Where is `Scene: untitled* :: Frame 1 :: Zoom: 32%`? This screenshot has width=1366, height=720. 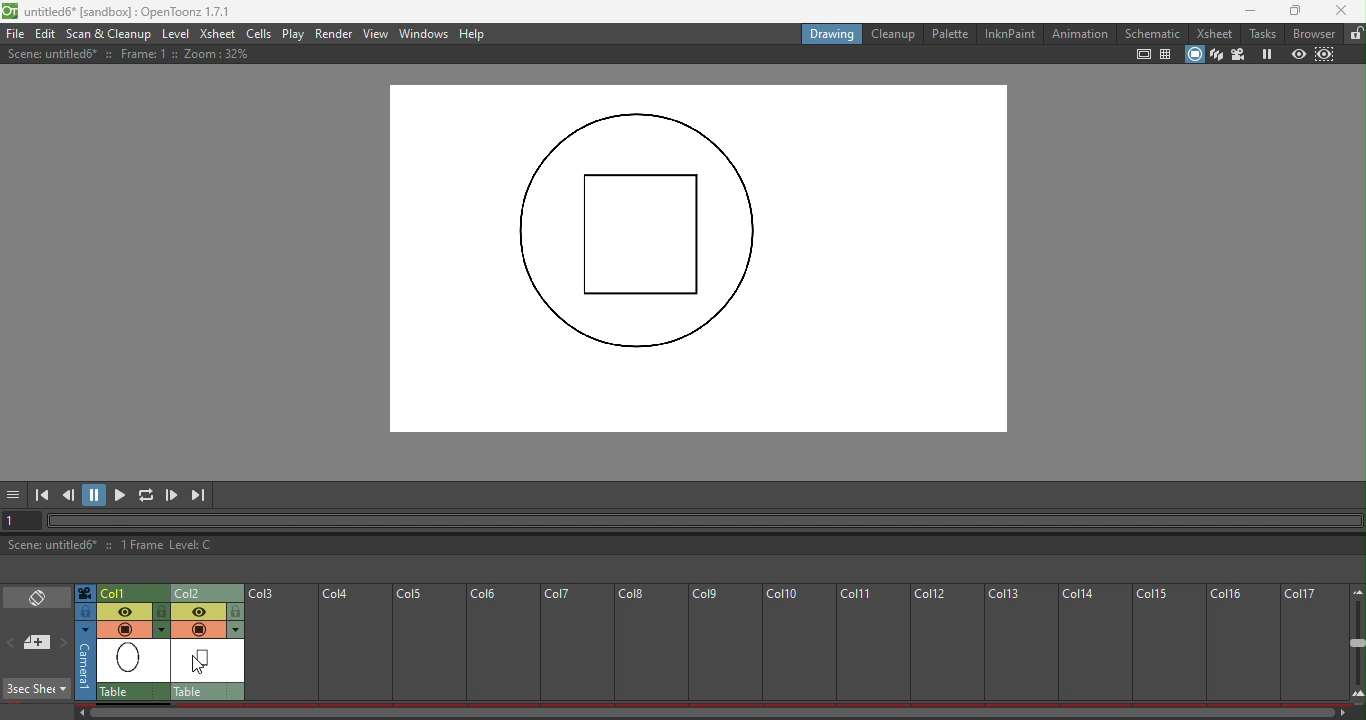
Scene: untitled* :: Frame 1 :: Zoom: 32% is located at coordinates (163, 56).